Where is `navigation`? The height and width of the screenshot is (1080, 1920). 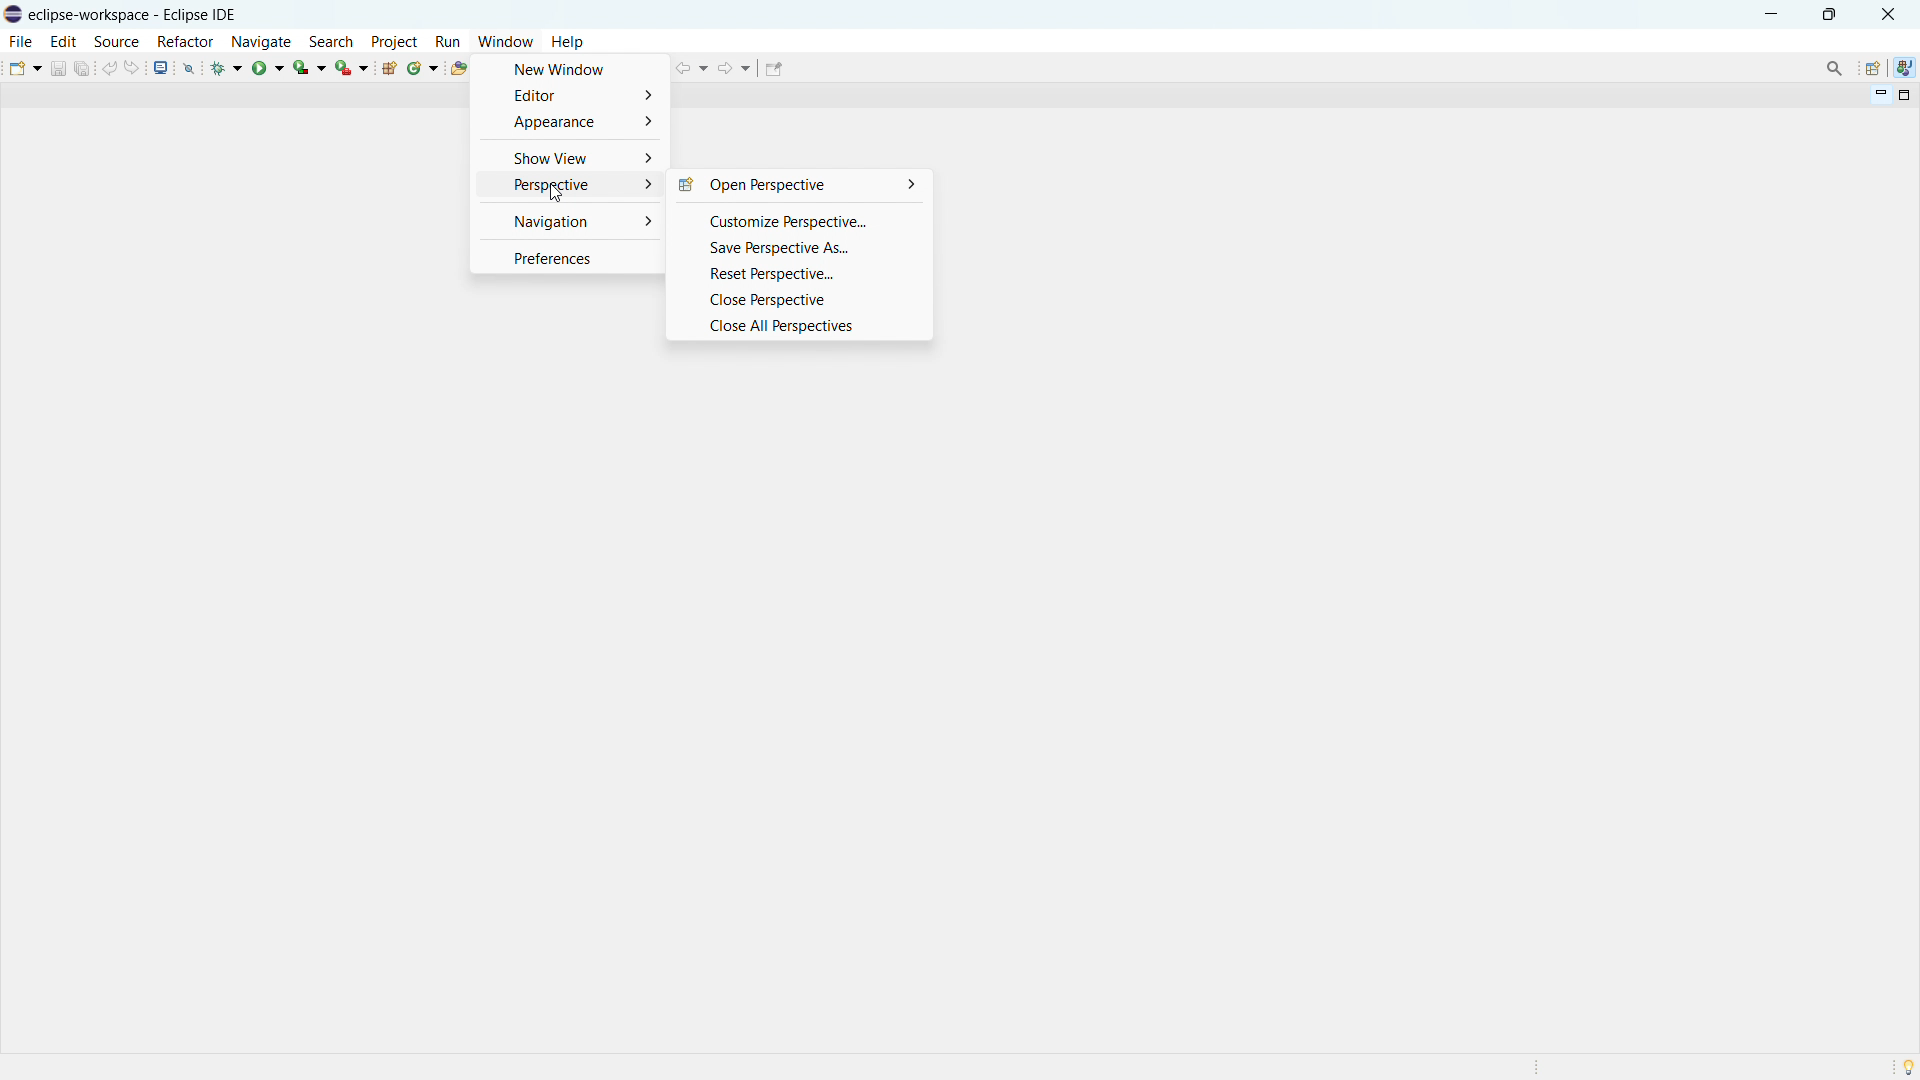 navigation is located at coordinates (570, 222).